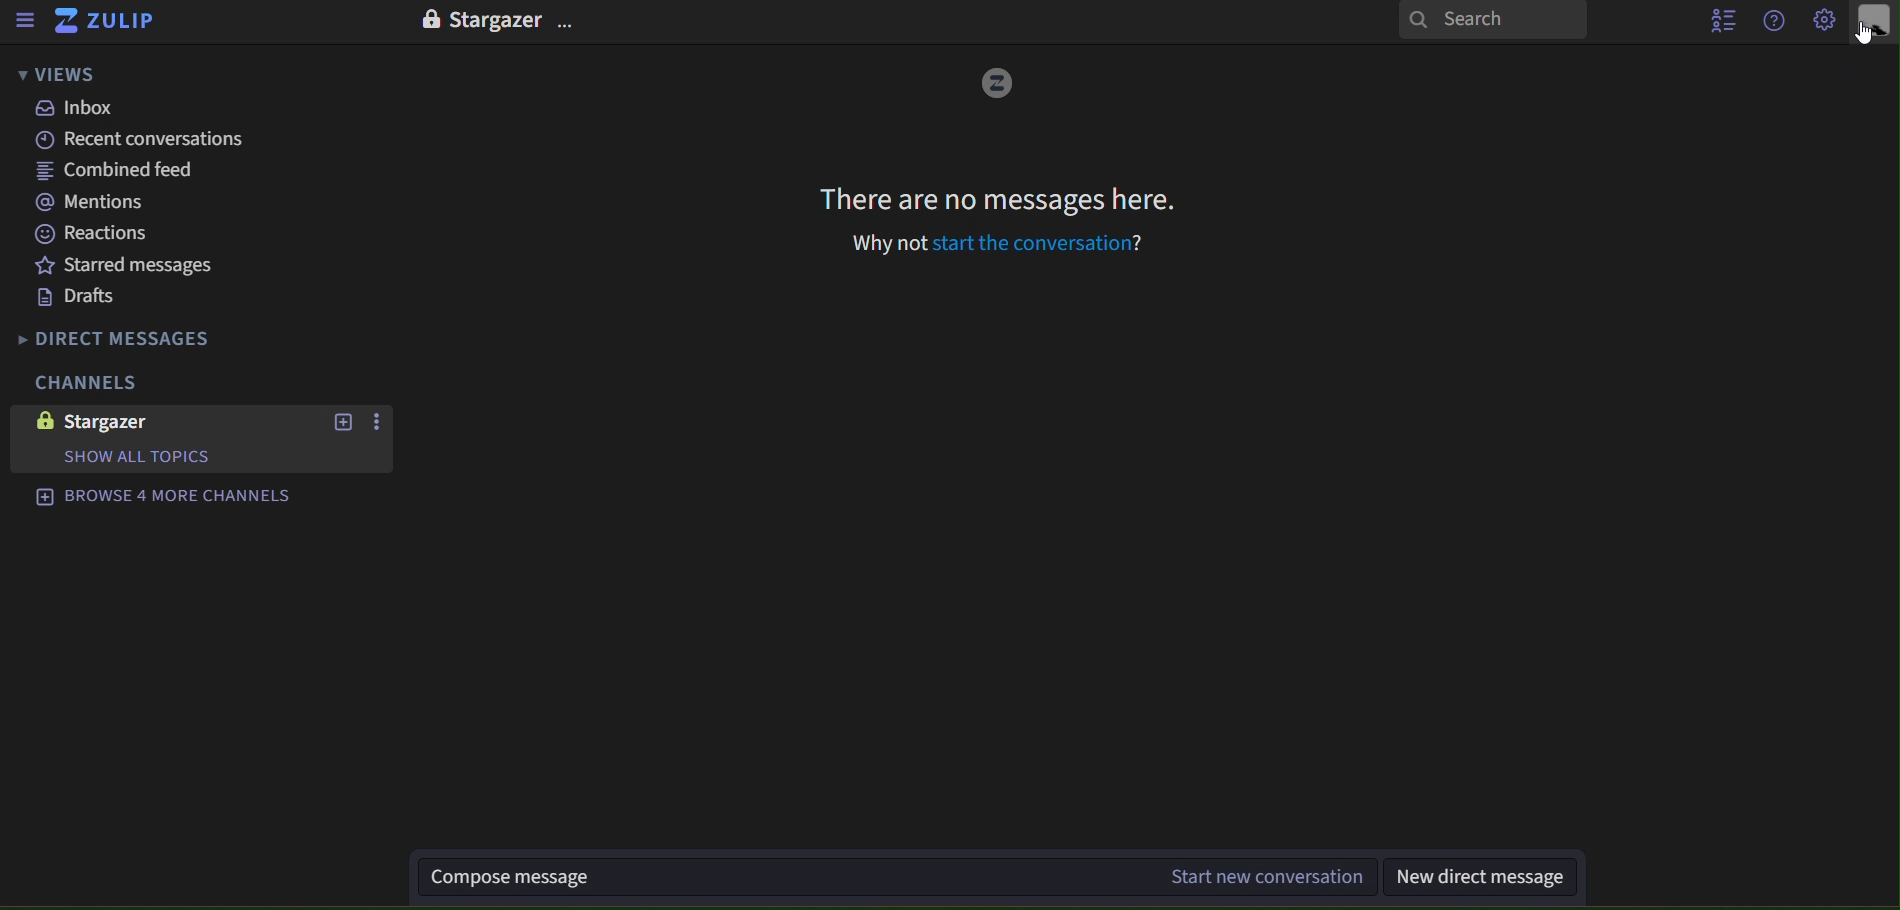 Image resolution: width=1900 pixels, height=910 pixels. What do you see at coordinates (24, 21) in the screenshot?
I see `sidebar` at bounding box center [24, 21].